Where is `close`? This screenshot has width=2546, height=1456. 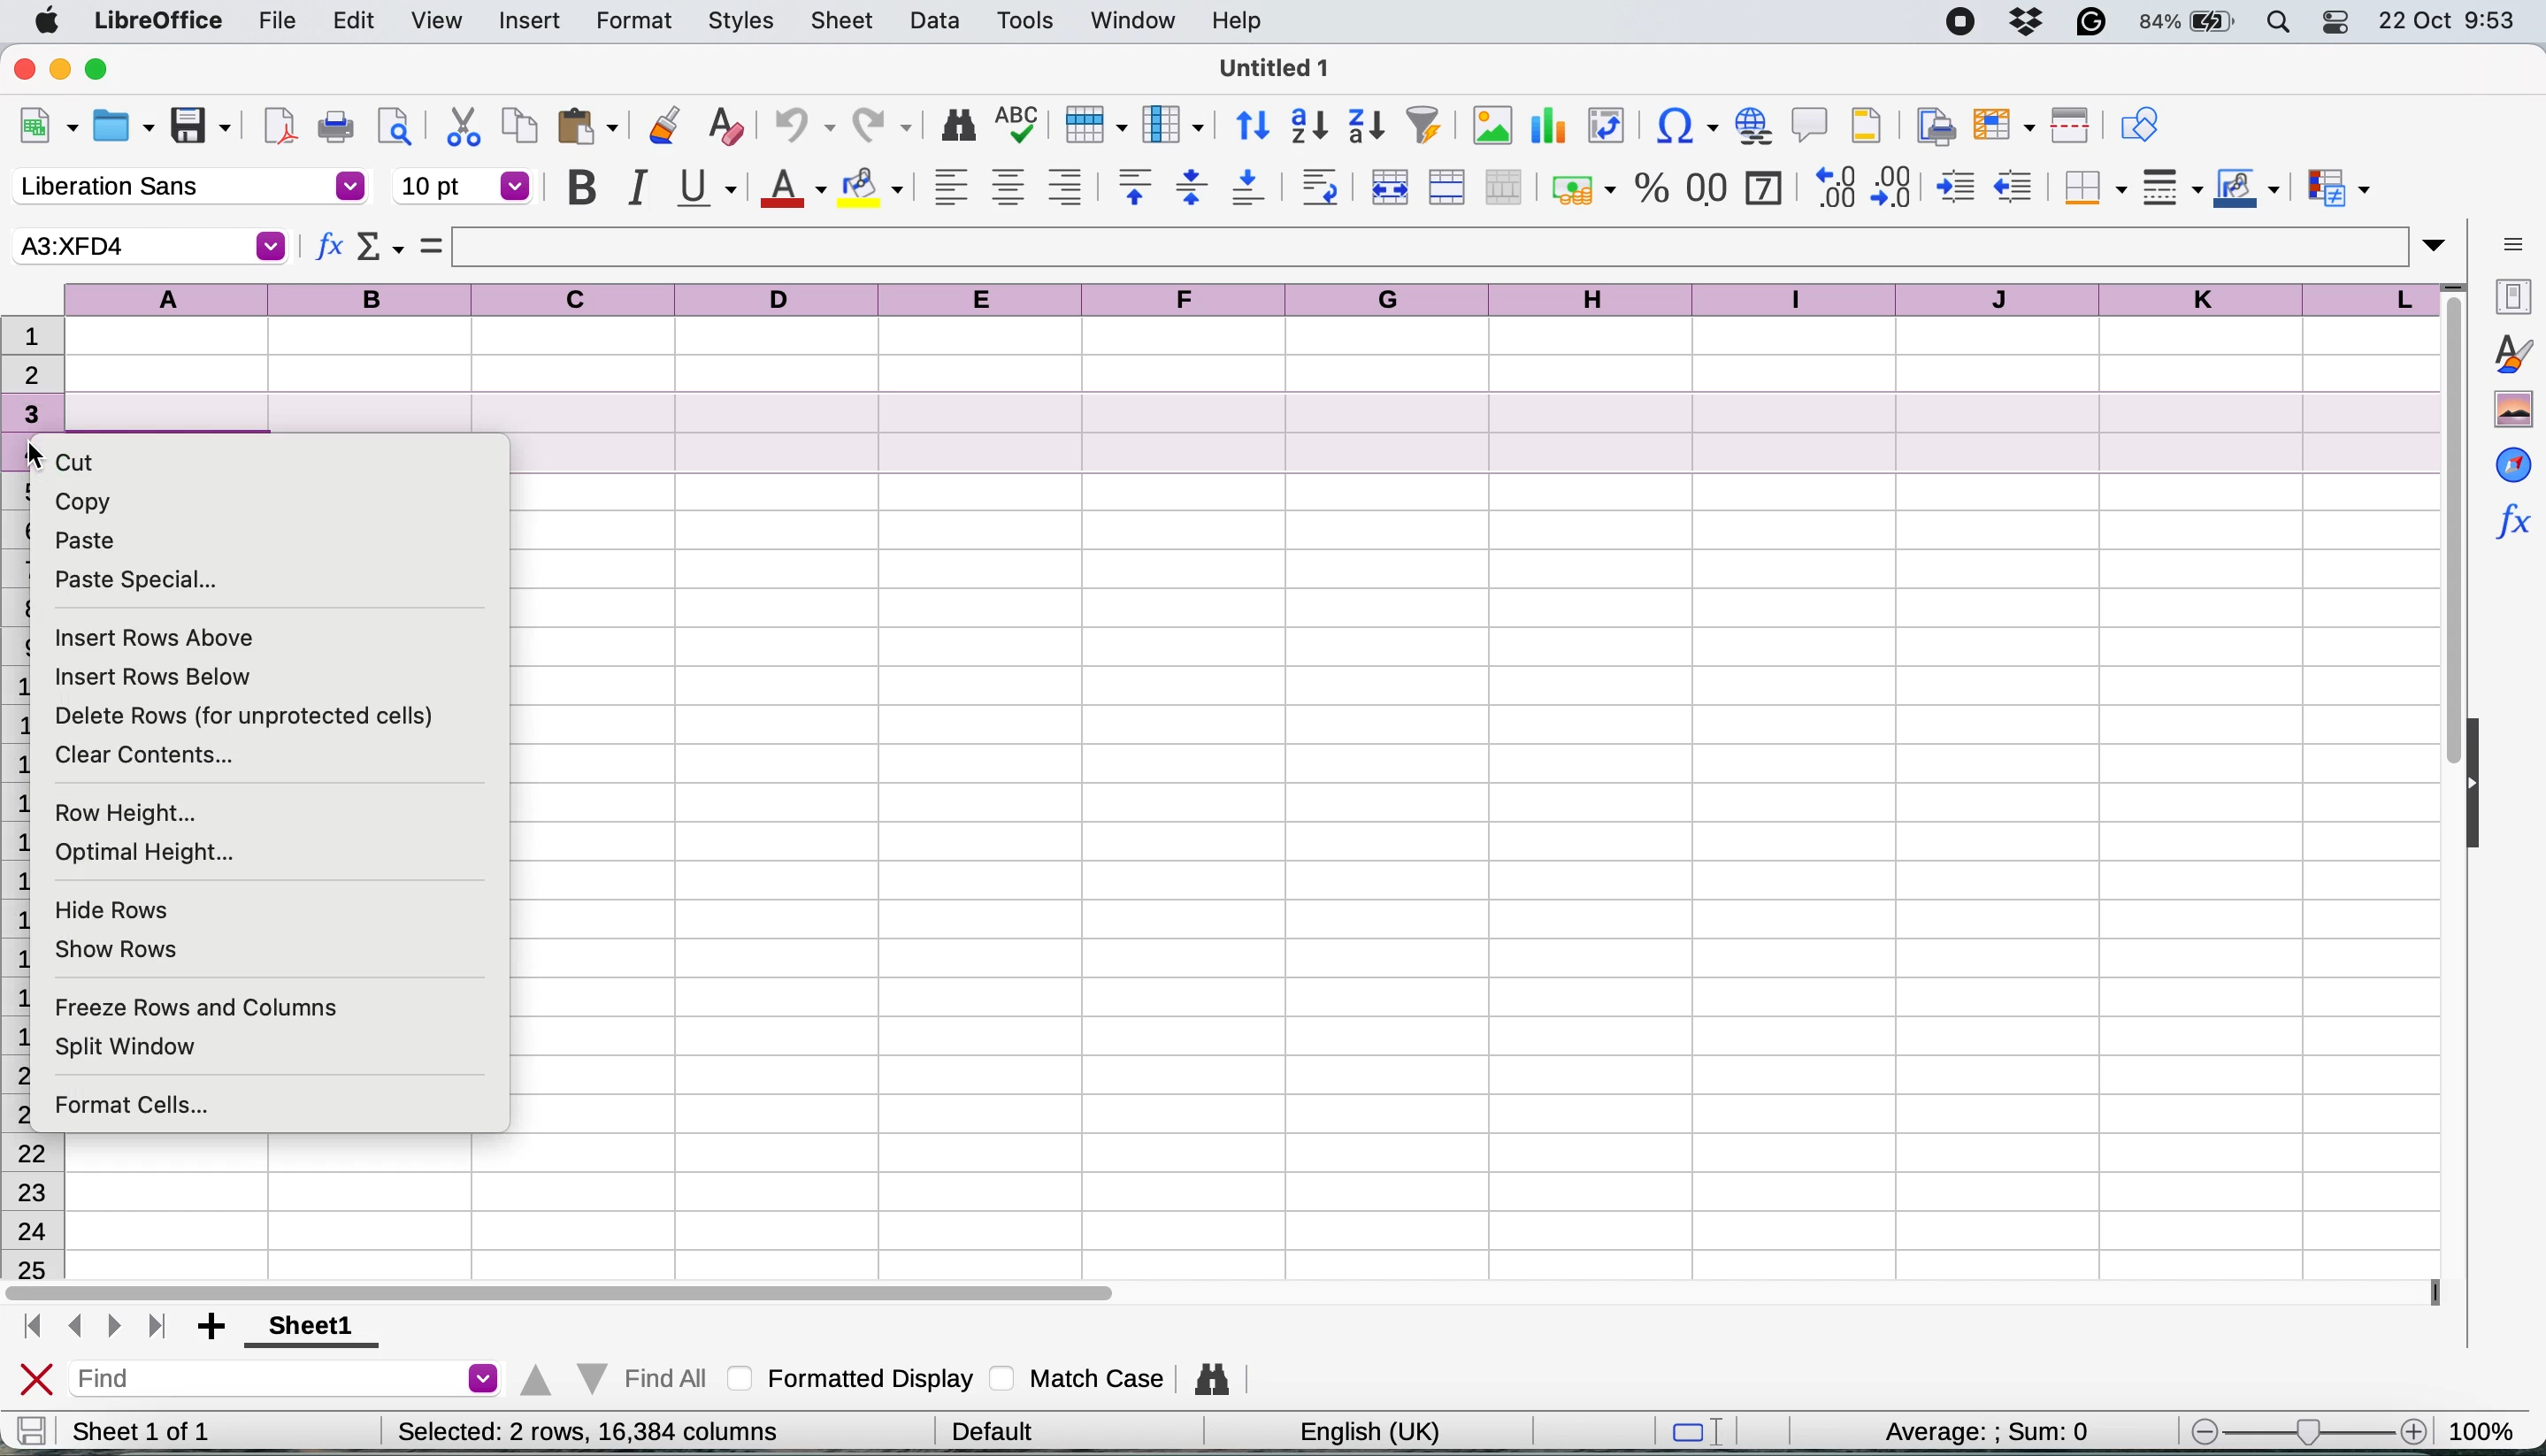 close is located at coordinates (37, 1381).